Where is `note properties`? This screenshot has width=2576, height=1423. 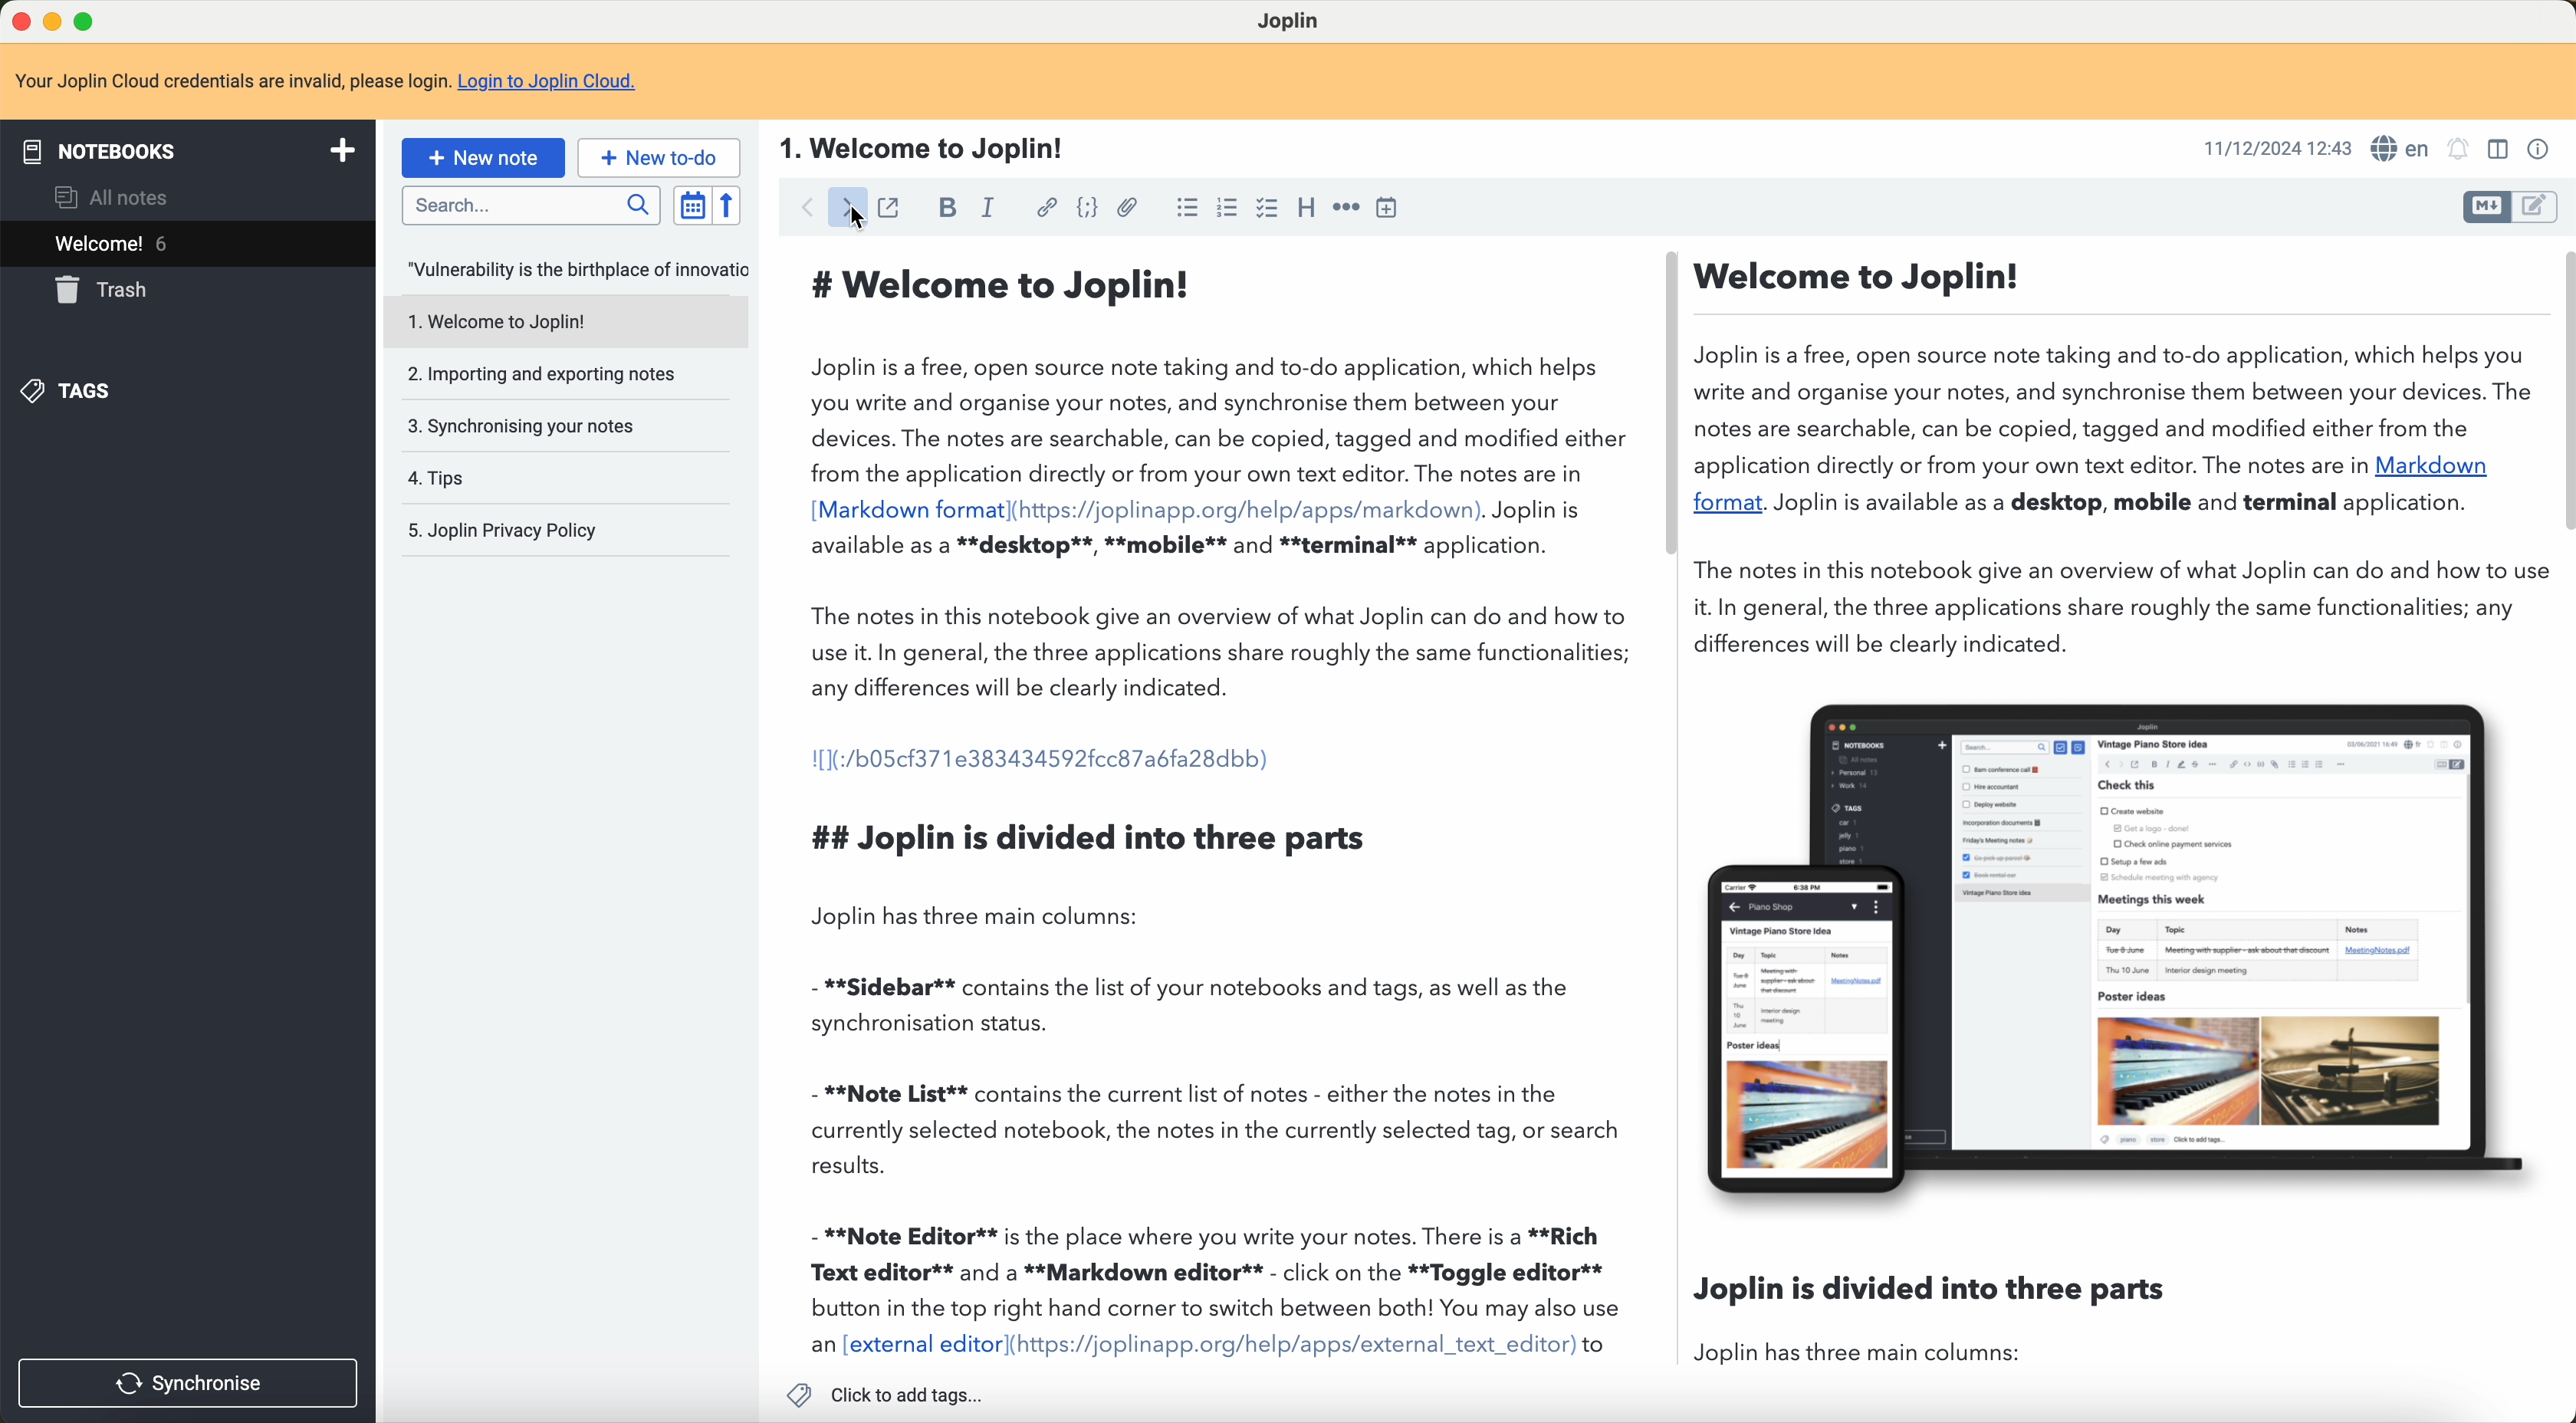 note properties is located at coordinates (2539, 149).